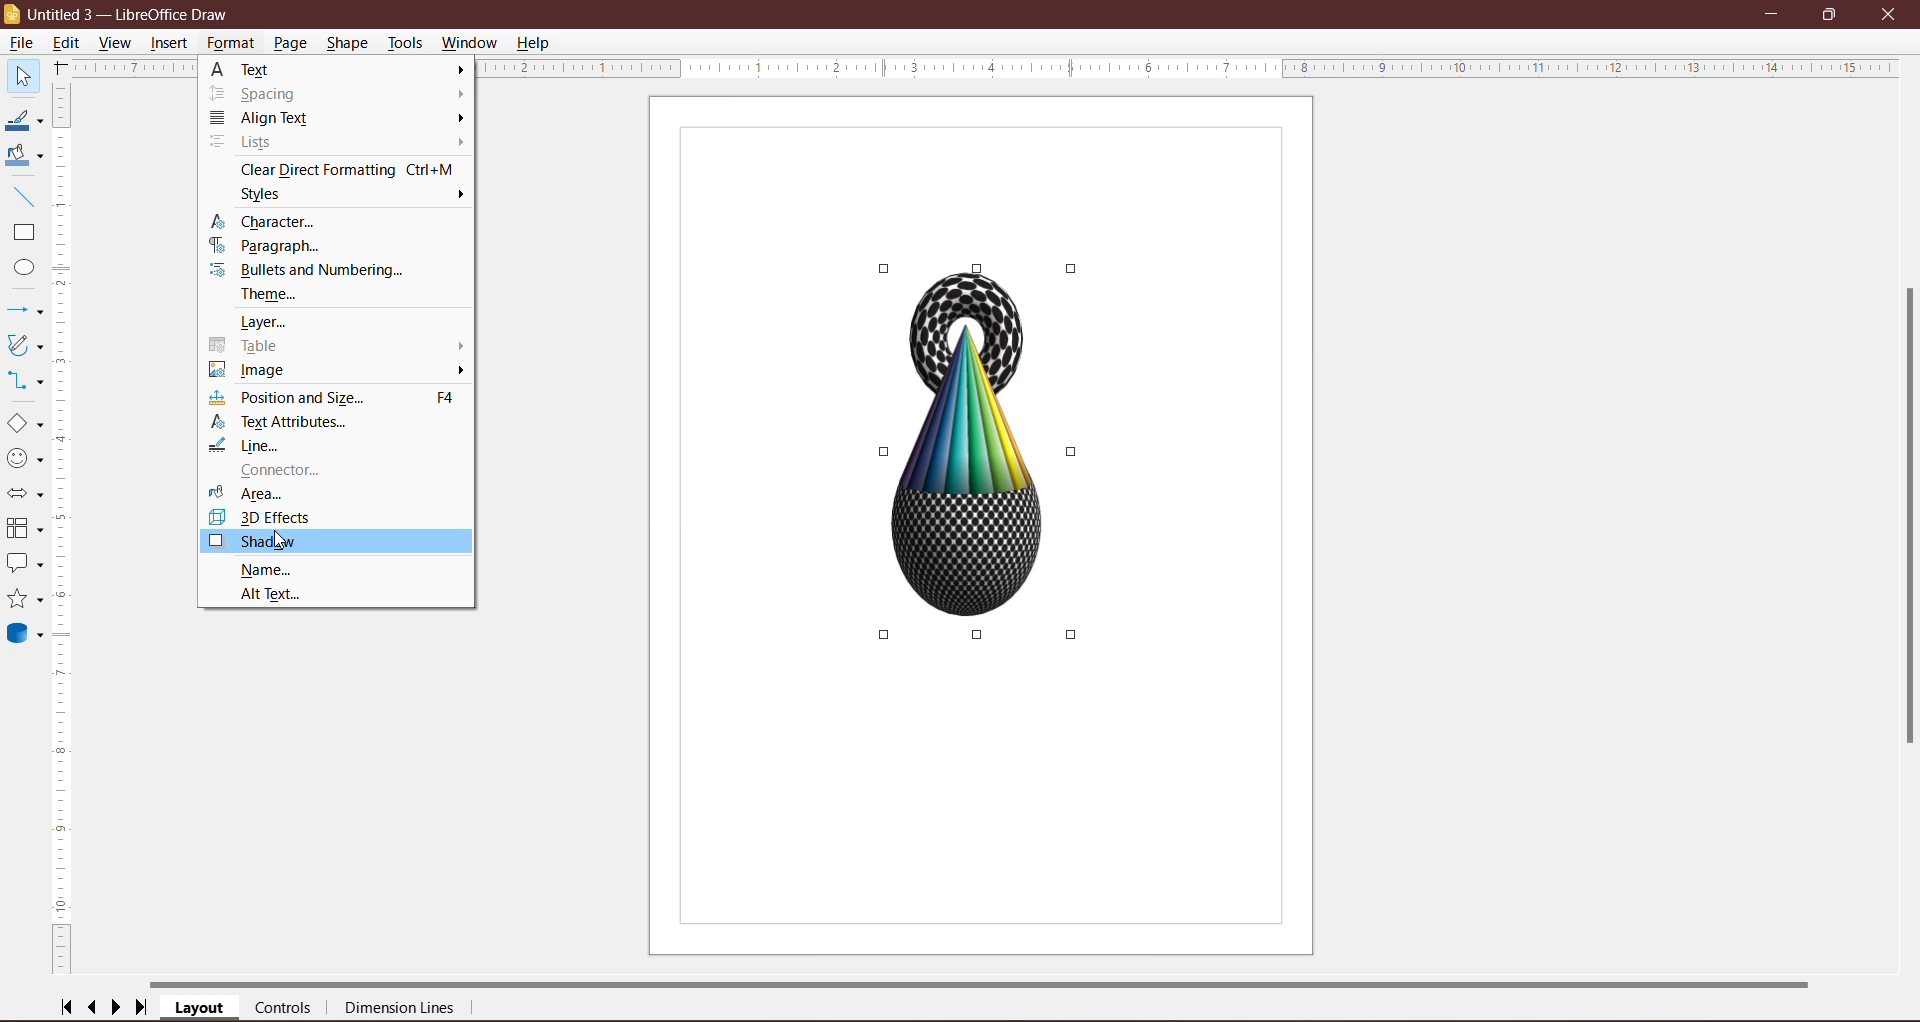 Image resolution: width=1920 pixels, height=1022 pixels. What do you see at coordinates (12, 15) in the screenshot?
I see `Application Logo` at bounding box center [12, 15].